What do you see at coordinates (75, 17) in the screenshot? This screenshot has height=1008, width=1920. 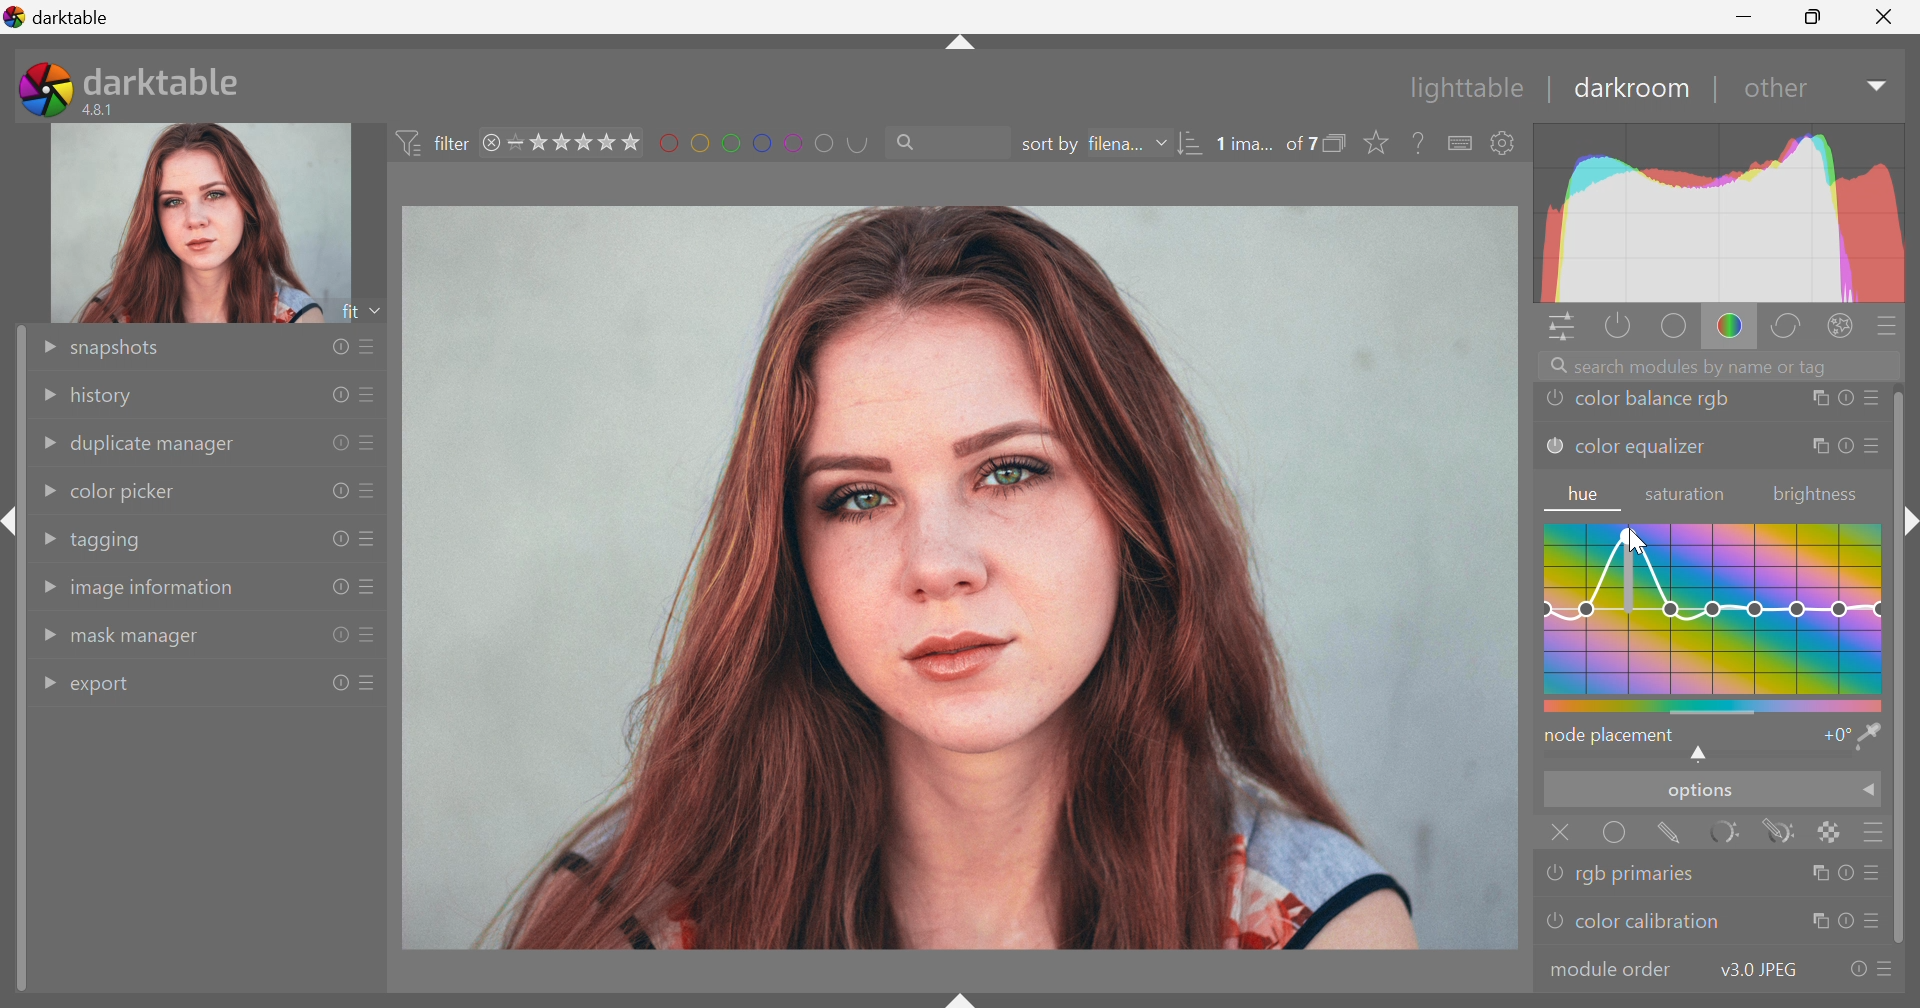 I see `darktable` at bounding box center [75, 17].